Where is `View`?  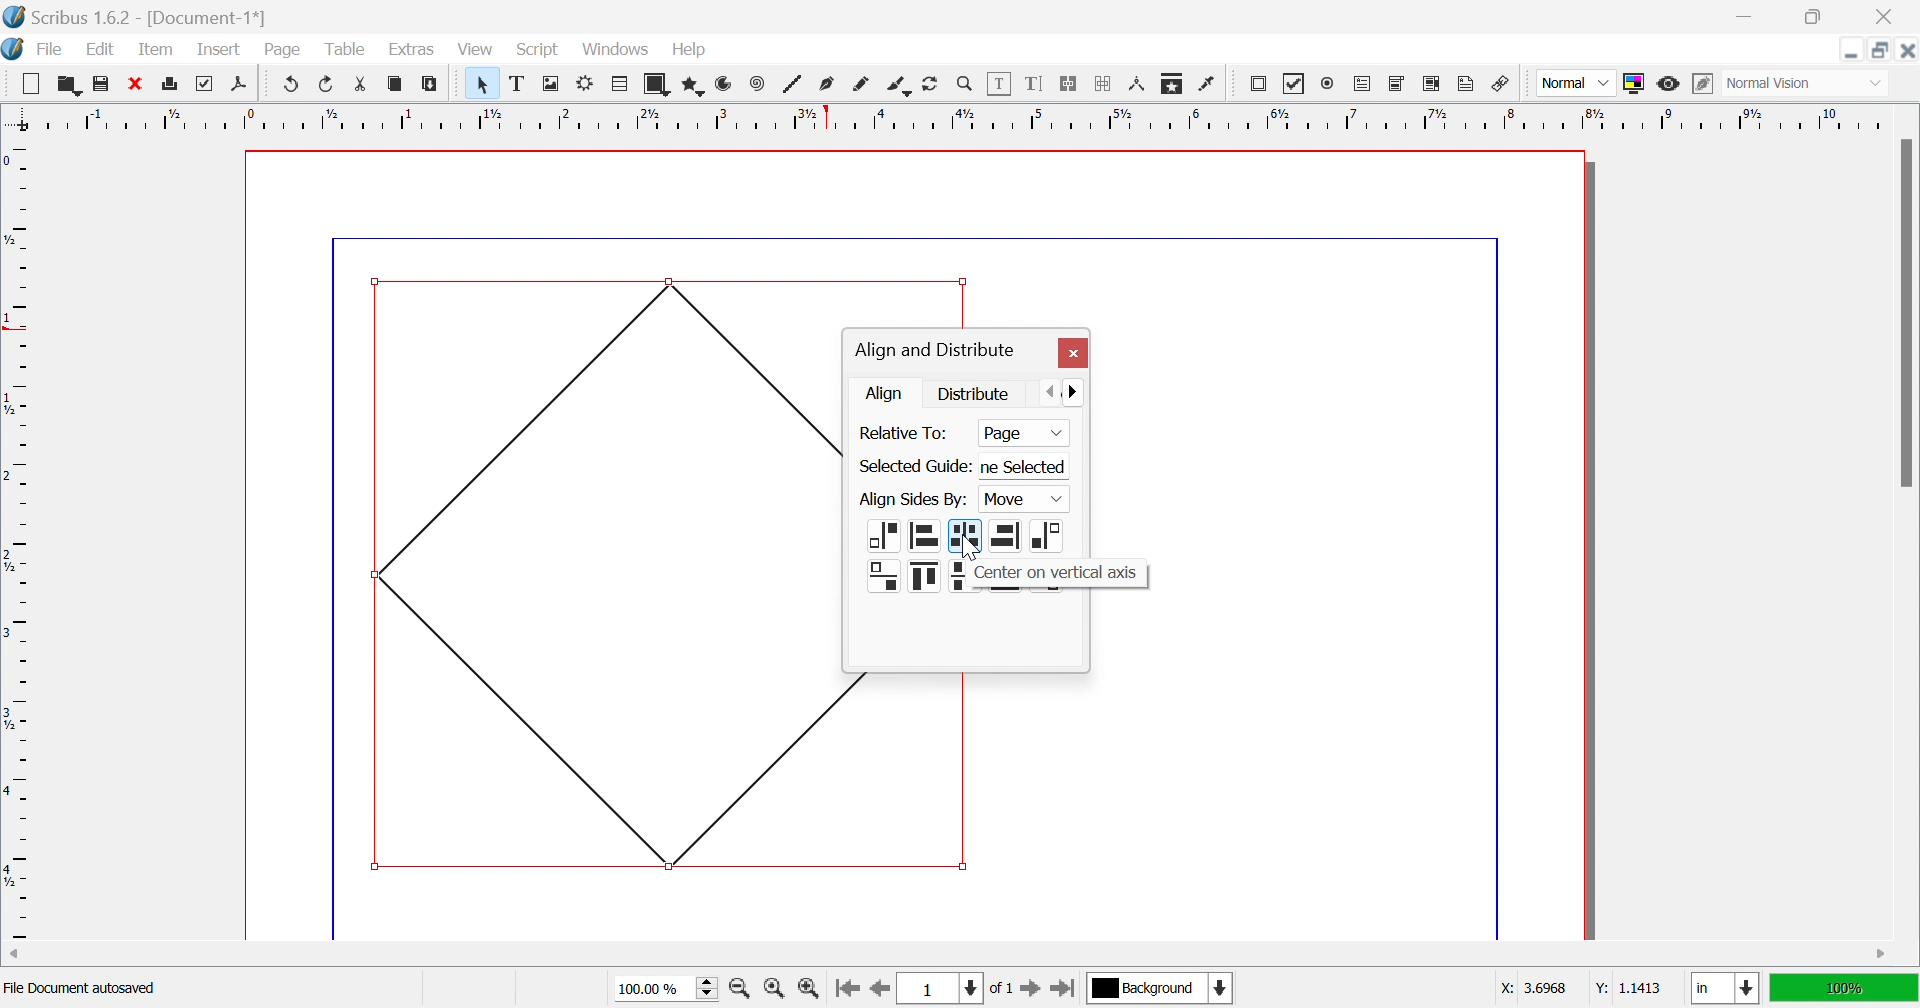
View is located at coordinates (475, 49).